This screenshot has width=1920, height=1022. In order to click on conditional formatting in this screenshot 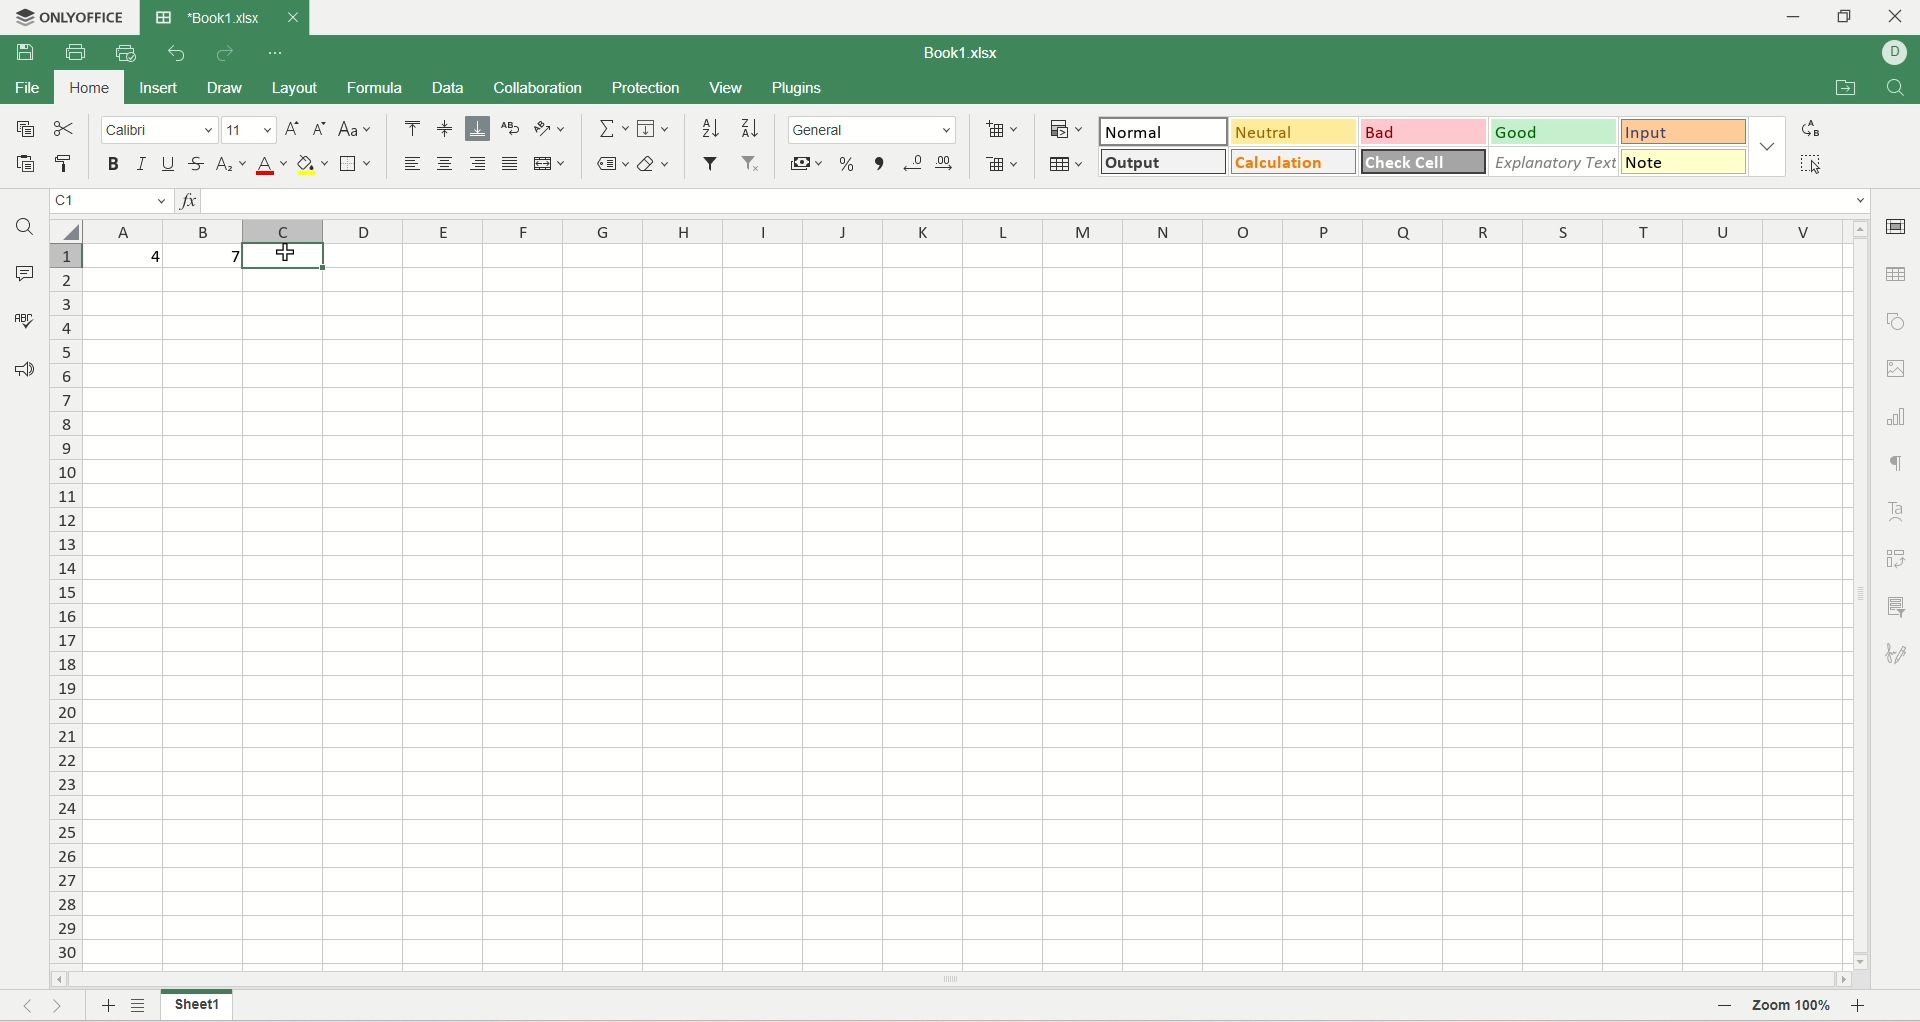, I will do `click(1069, 126)`.